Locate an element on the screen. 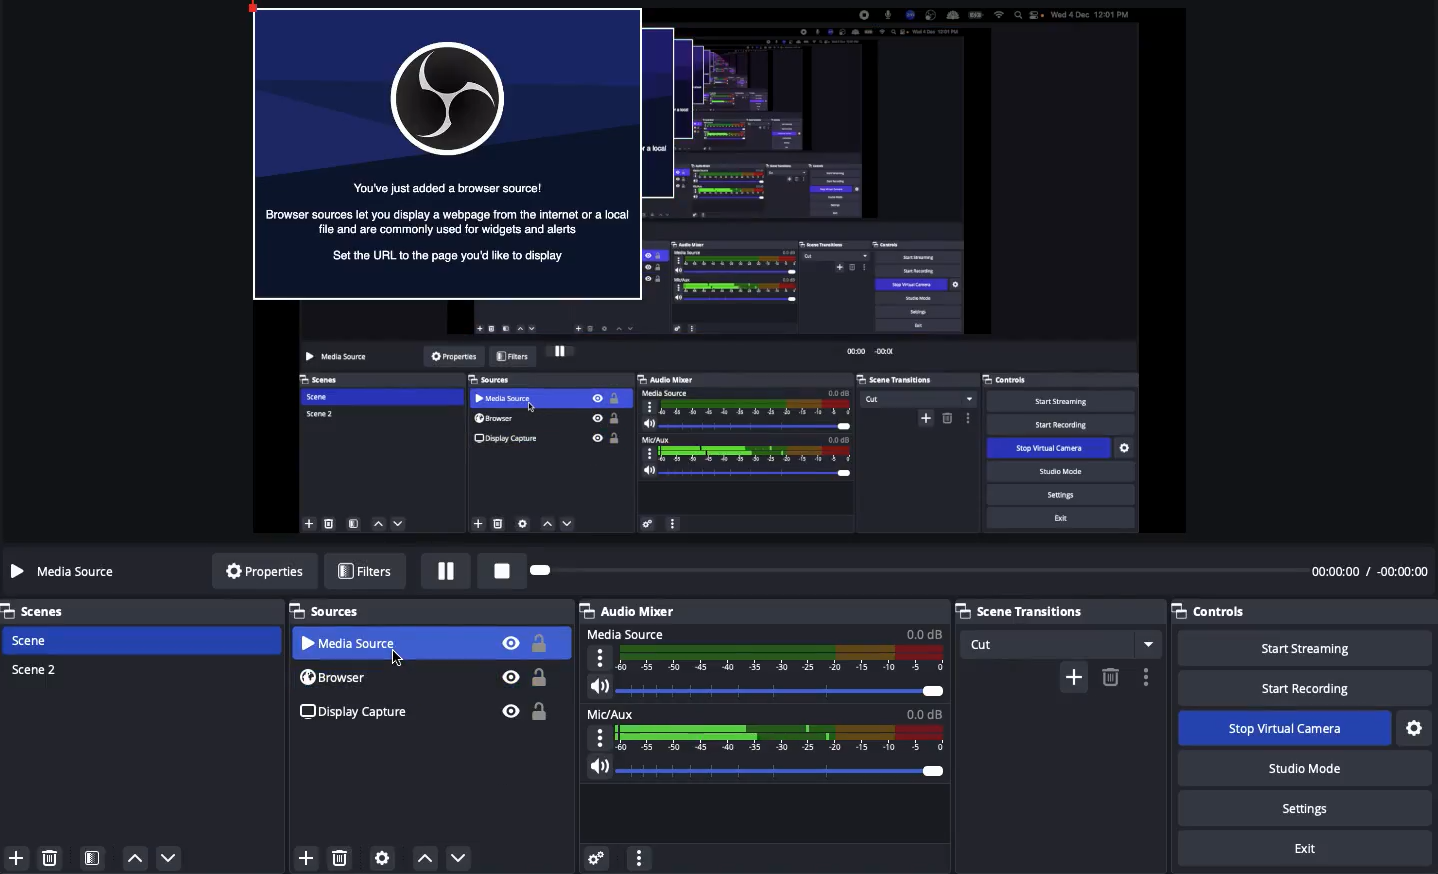   move down is located at coordinates (169, 856).